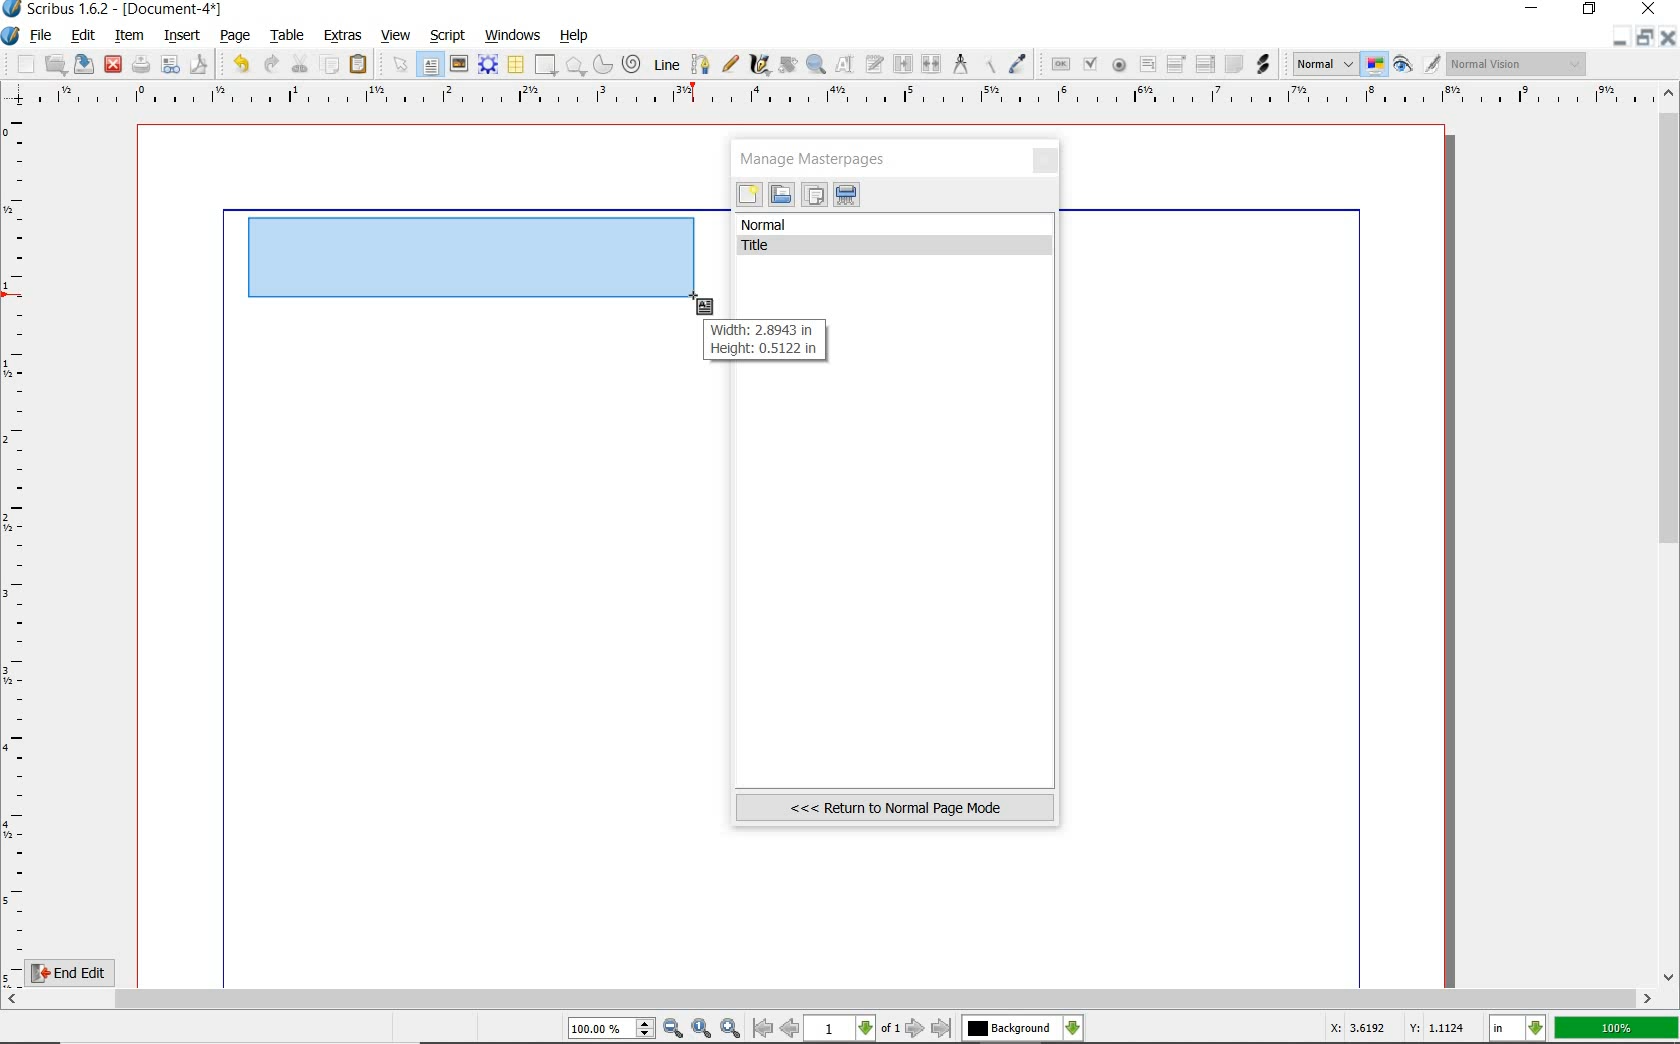 This screenshot has width=1680, height=1044. I want to click on table, so click(515, 65).